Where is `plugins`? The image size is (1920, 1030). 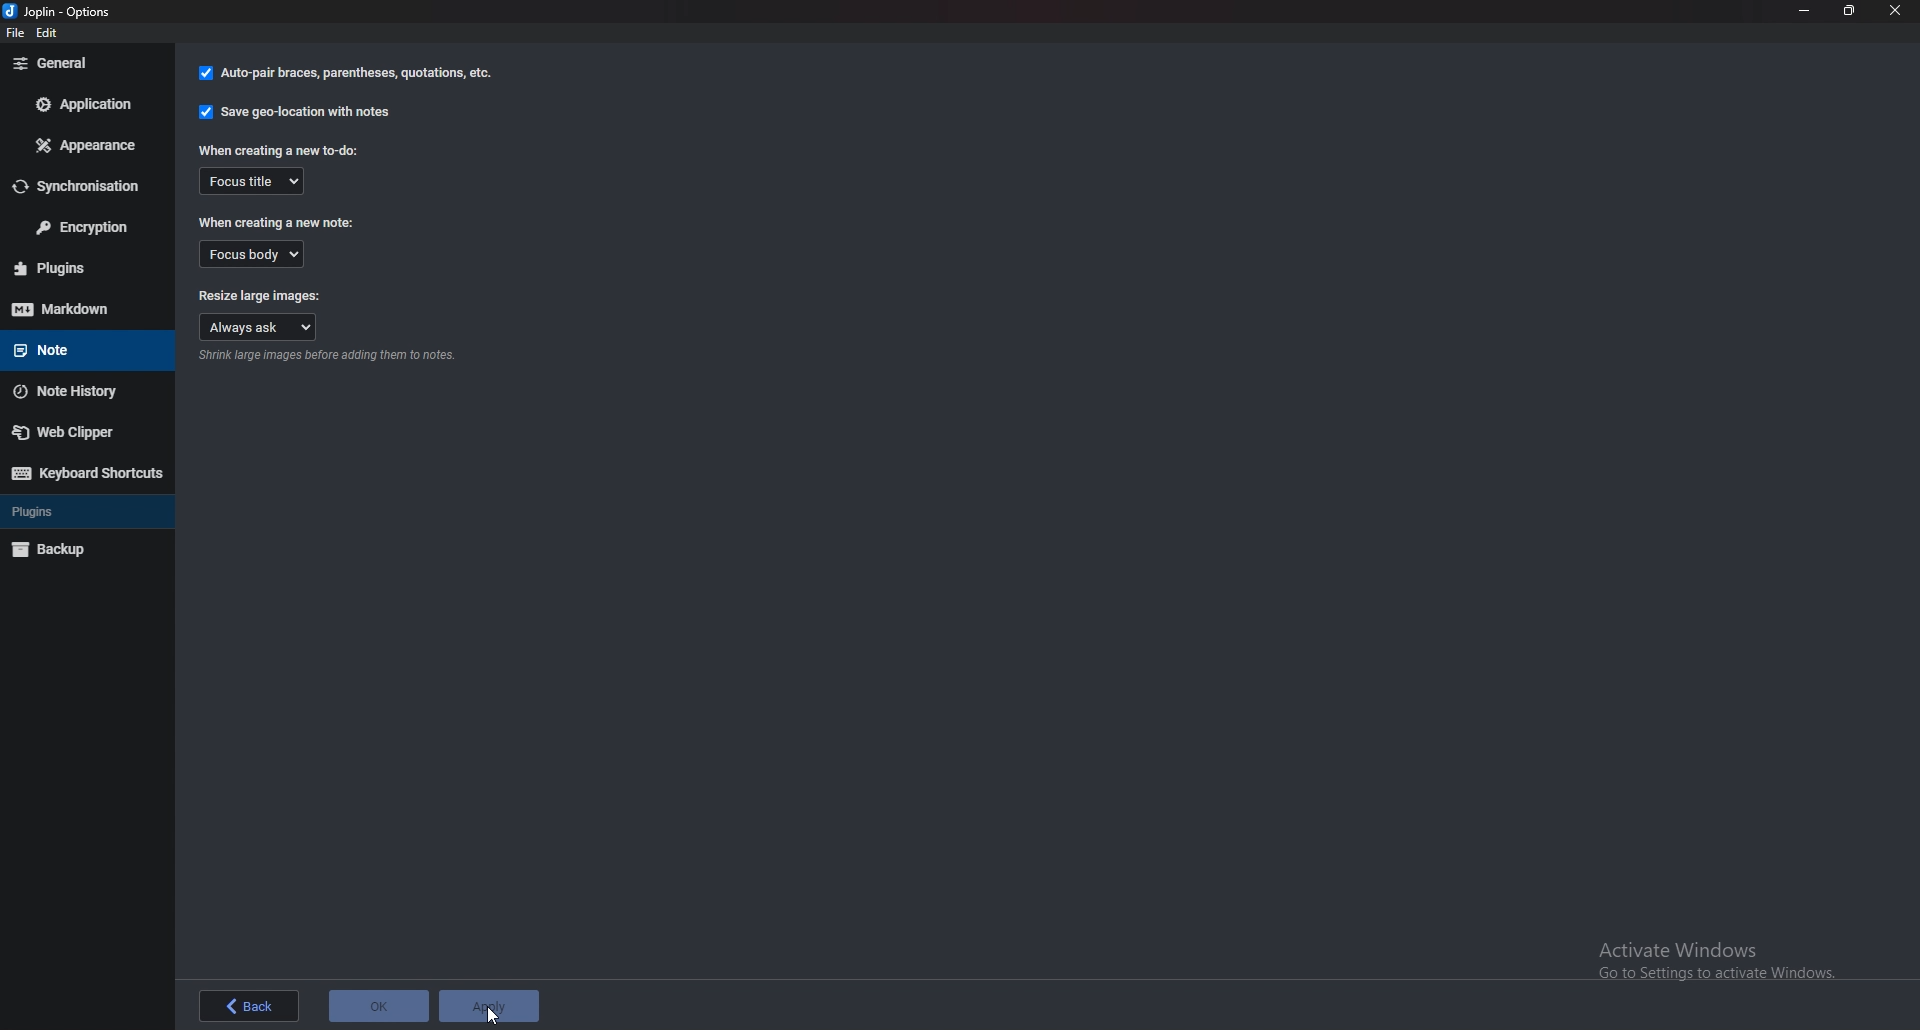 plugins is located at coordinates (85, 267).